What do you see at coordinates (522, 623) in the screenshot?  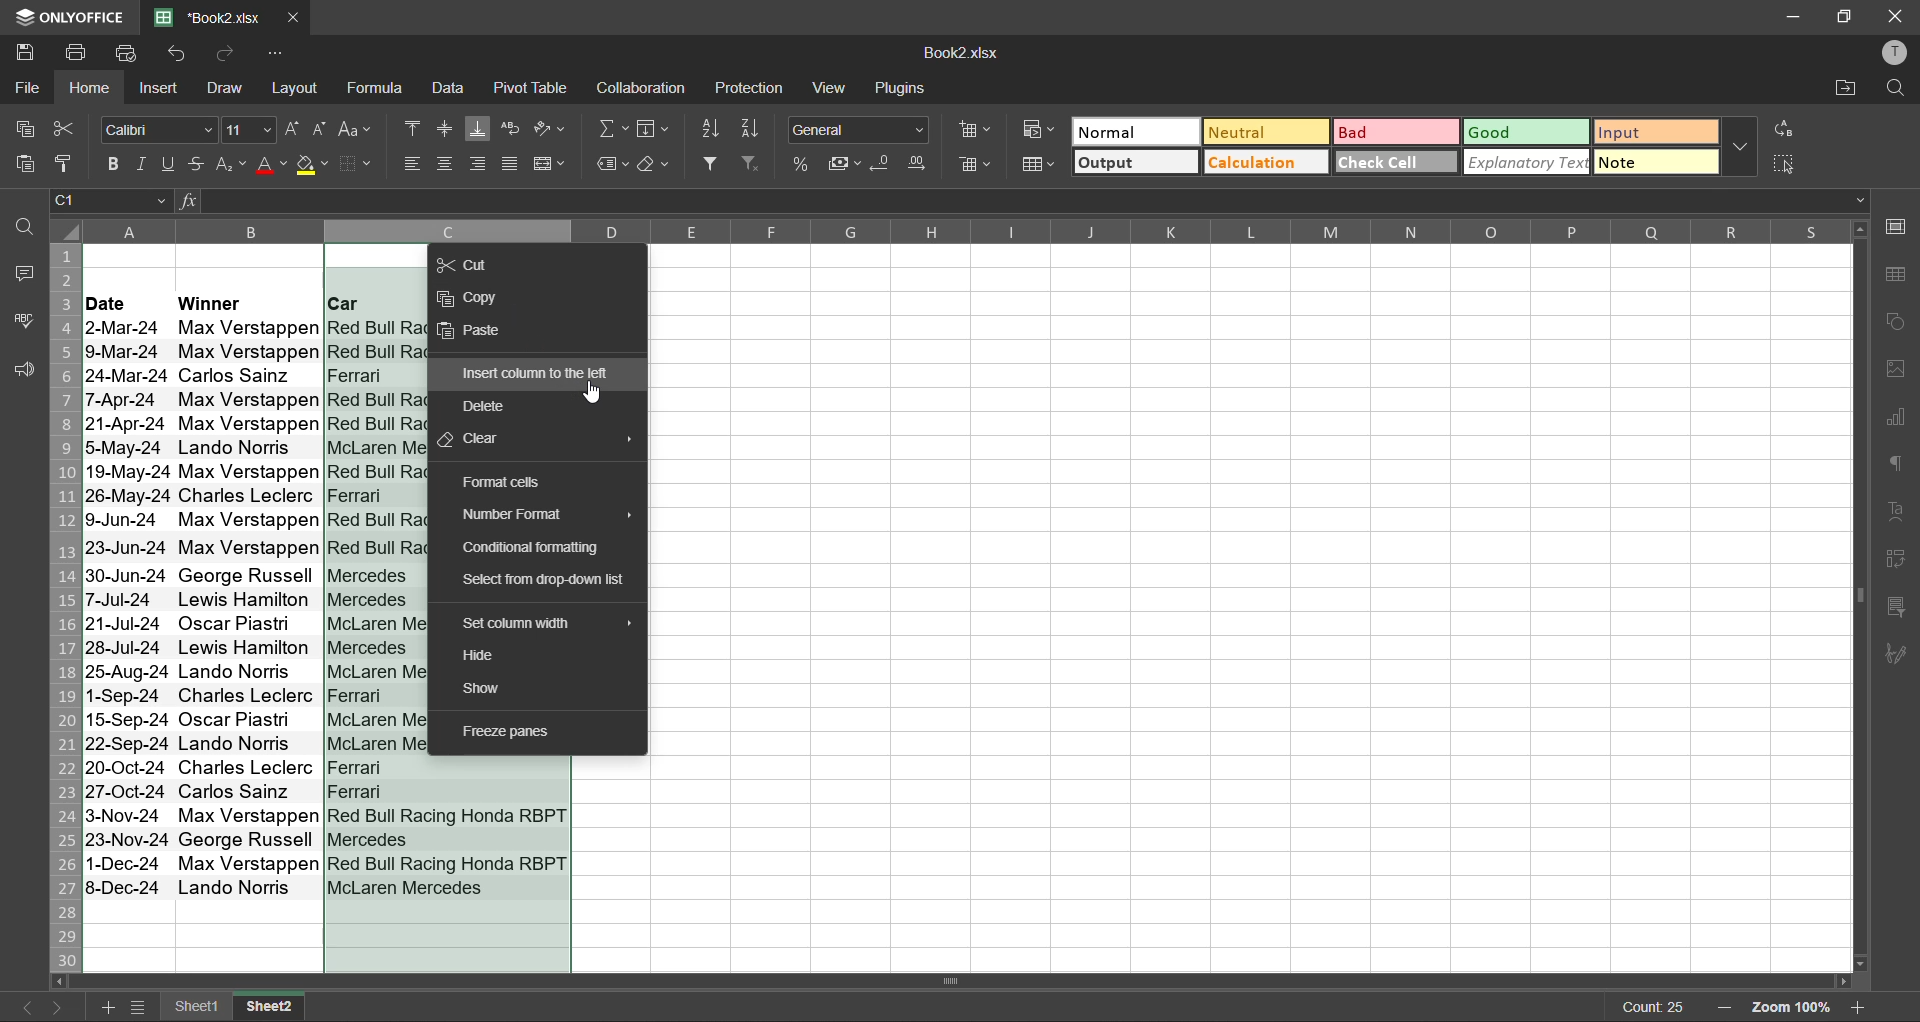 I see `set column width` at bounding box center [522, 623].